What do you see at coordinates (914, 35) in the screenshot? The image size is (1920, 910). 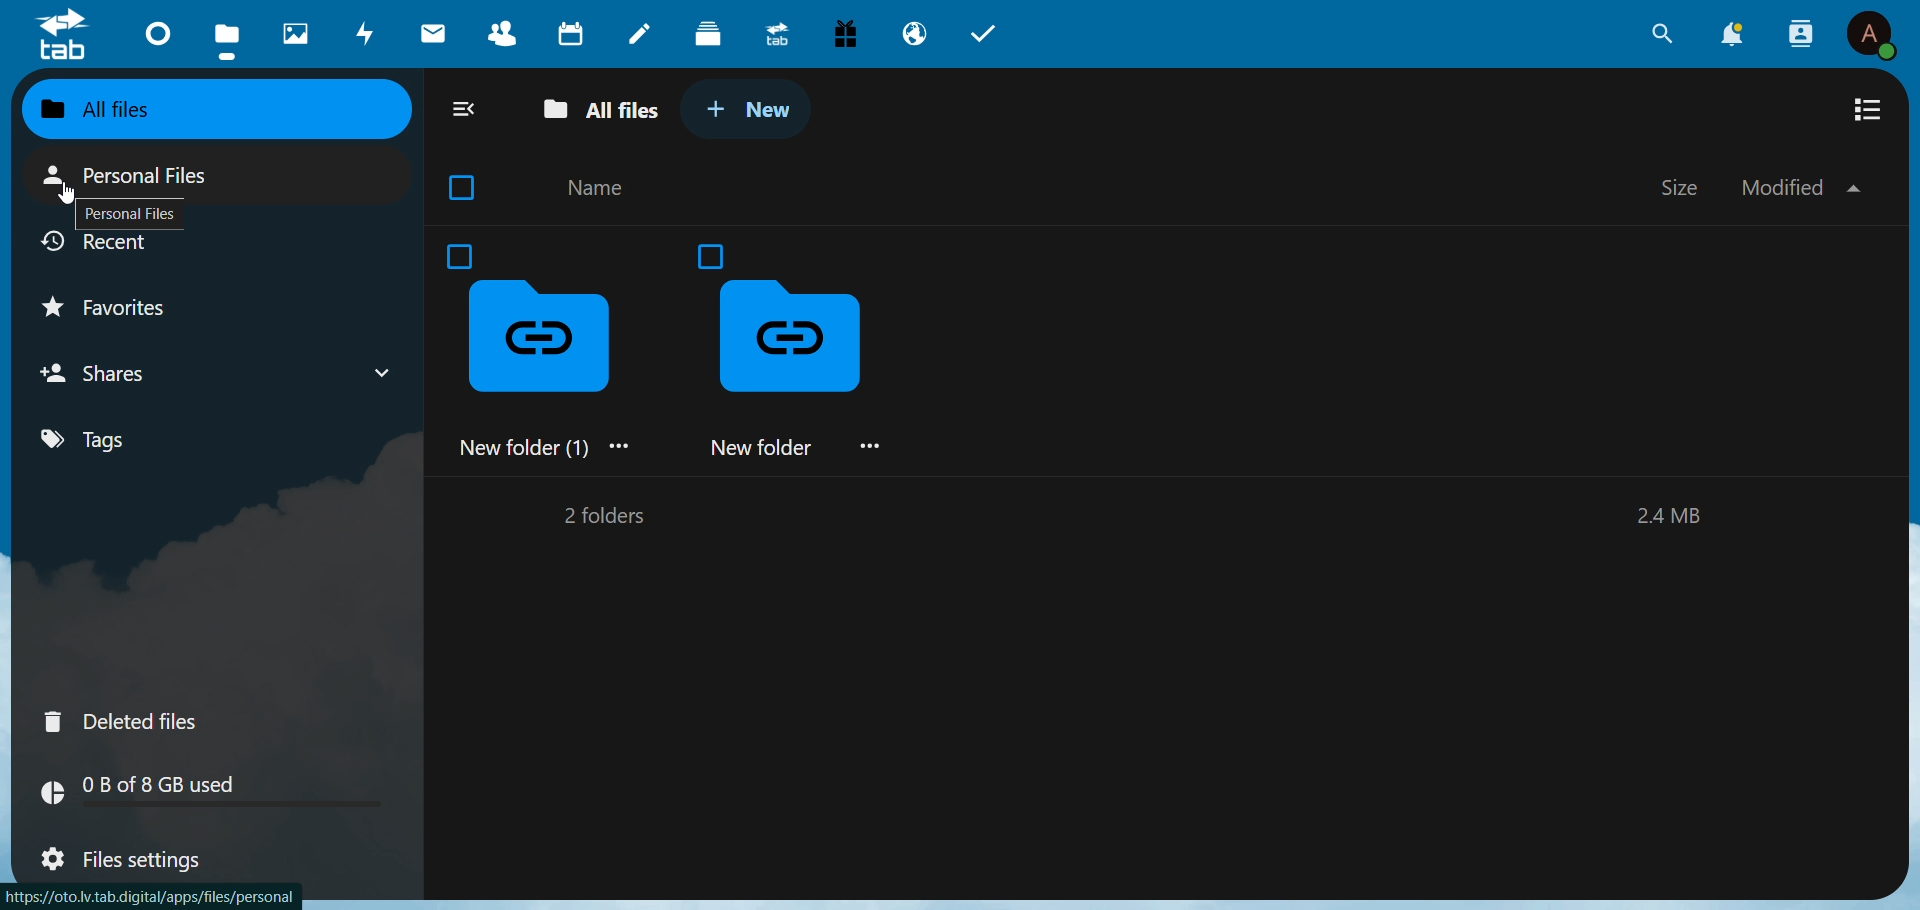 I see `email` at bounding box center [914, 35].